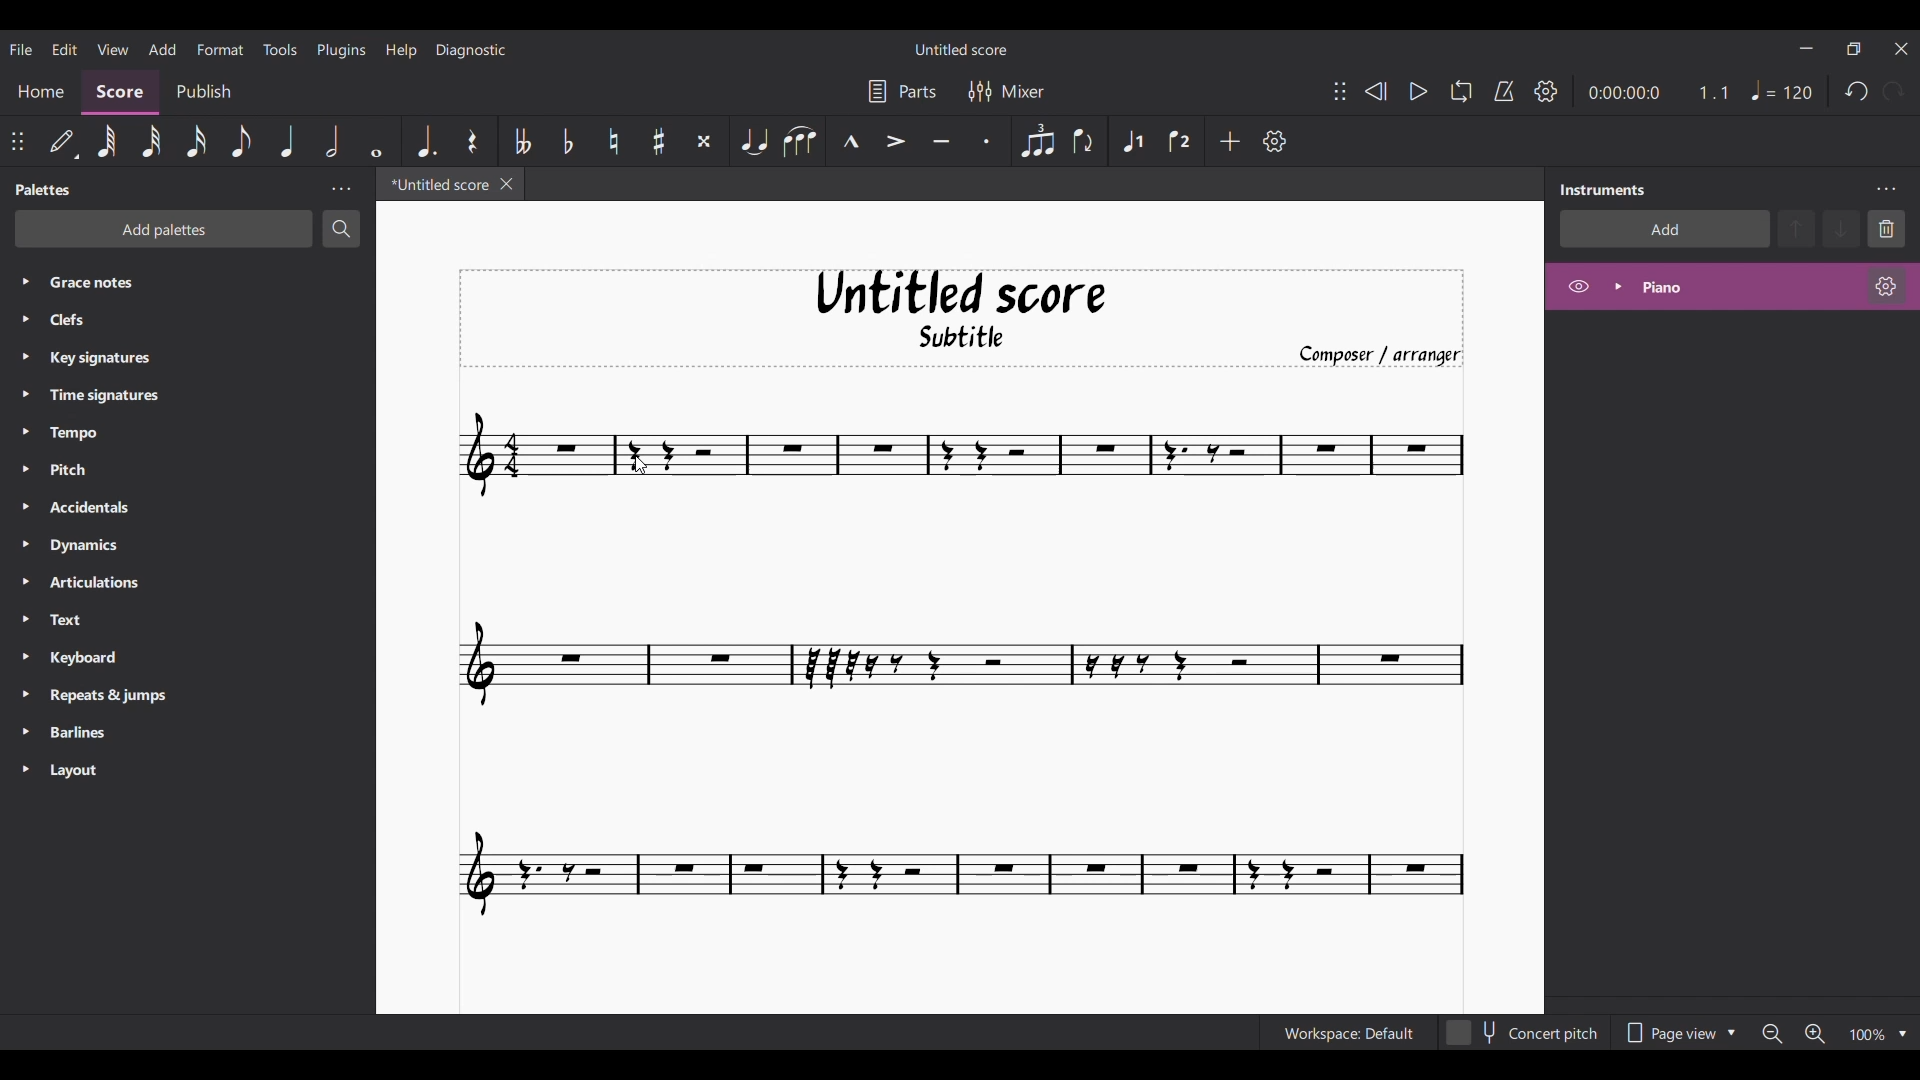  I want to click on Quarter note, so click(1781, 90).